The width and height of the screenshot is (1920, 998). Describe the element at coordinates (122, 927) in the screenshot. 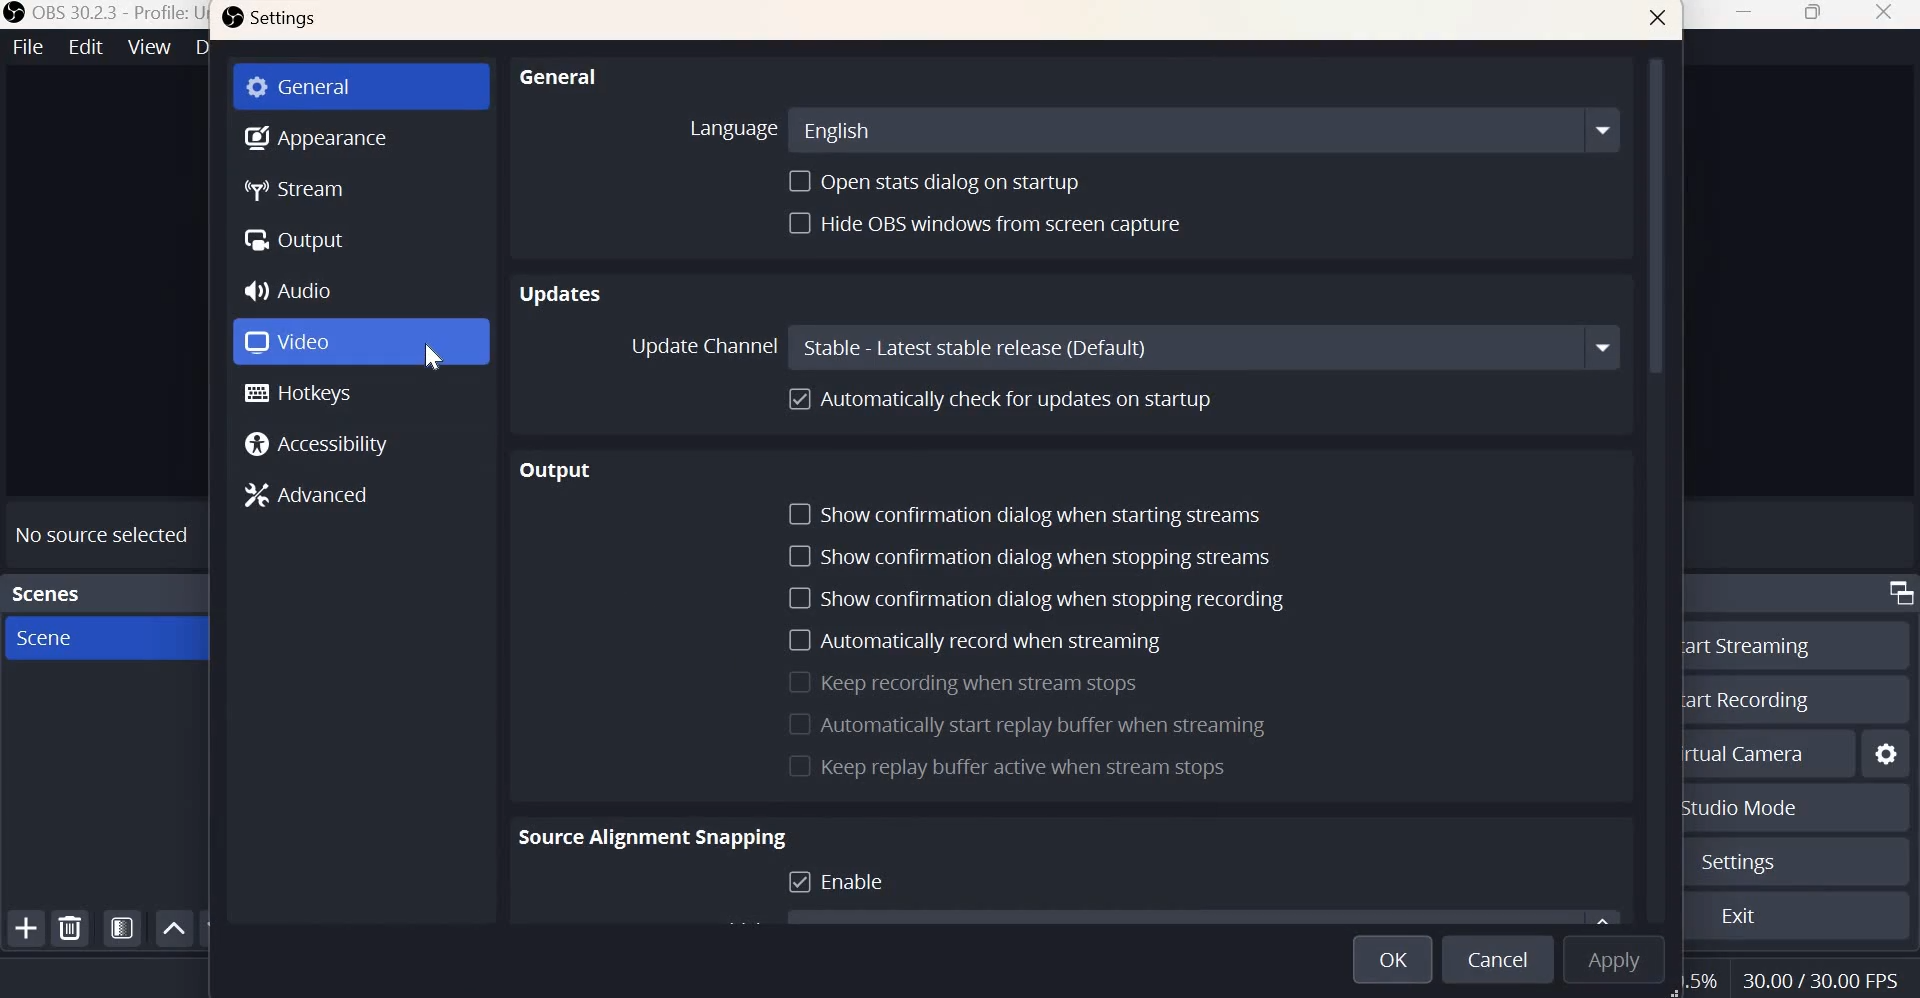

I see `Open scene filters` at that location.